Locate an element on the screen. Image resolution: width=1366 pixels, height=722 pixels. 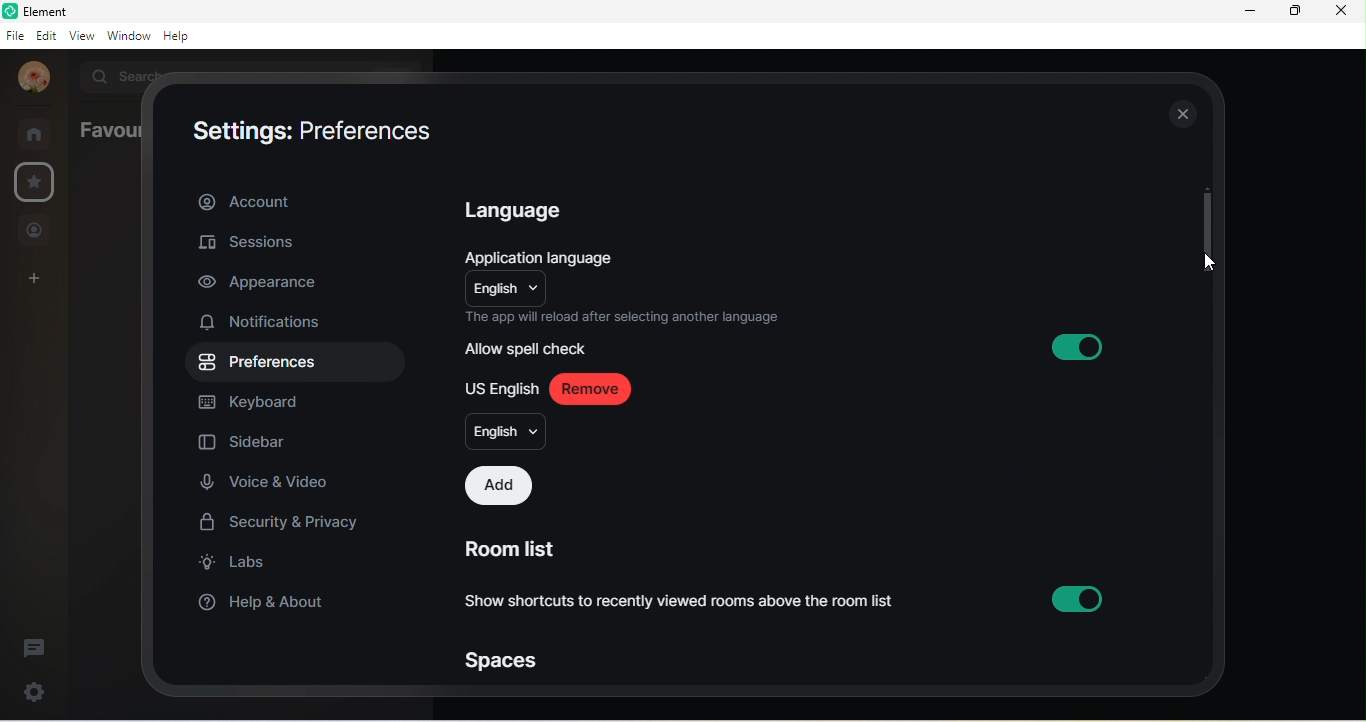
keyboard is located at coordinates (264, 402).